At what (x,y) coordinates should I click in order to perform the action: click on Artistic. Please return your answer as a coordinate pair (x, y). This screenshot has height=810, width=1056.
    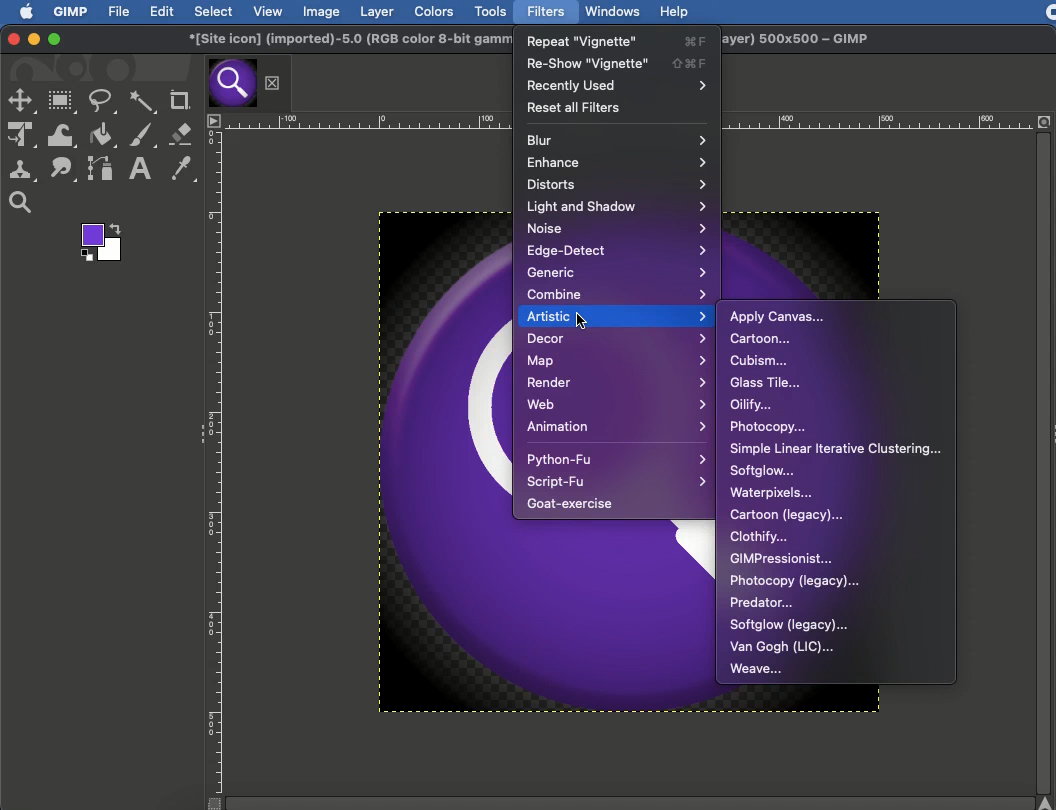
    Looking at the image, I should click on (616, 316).